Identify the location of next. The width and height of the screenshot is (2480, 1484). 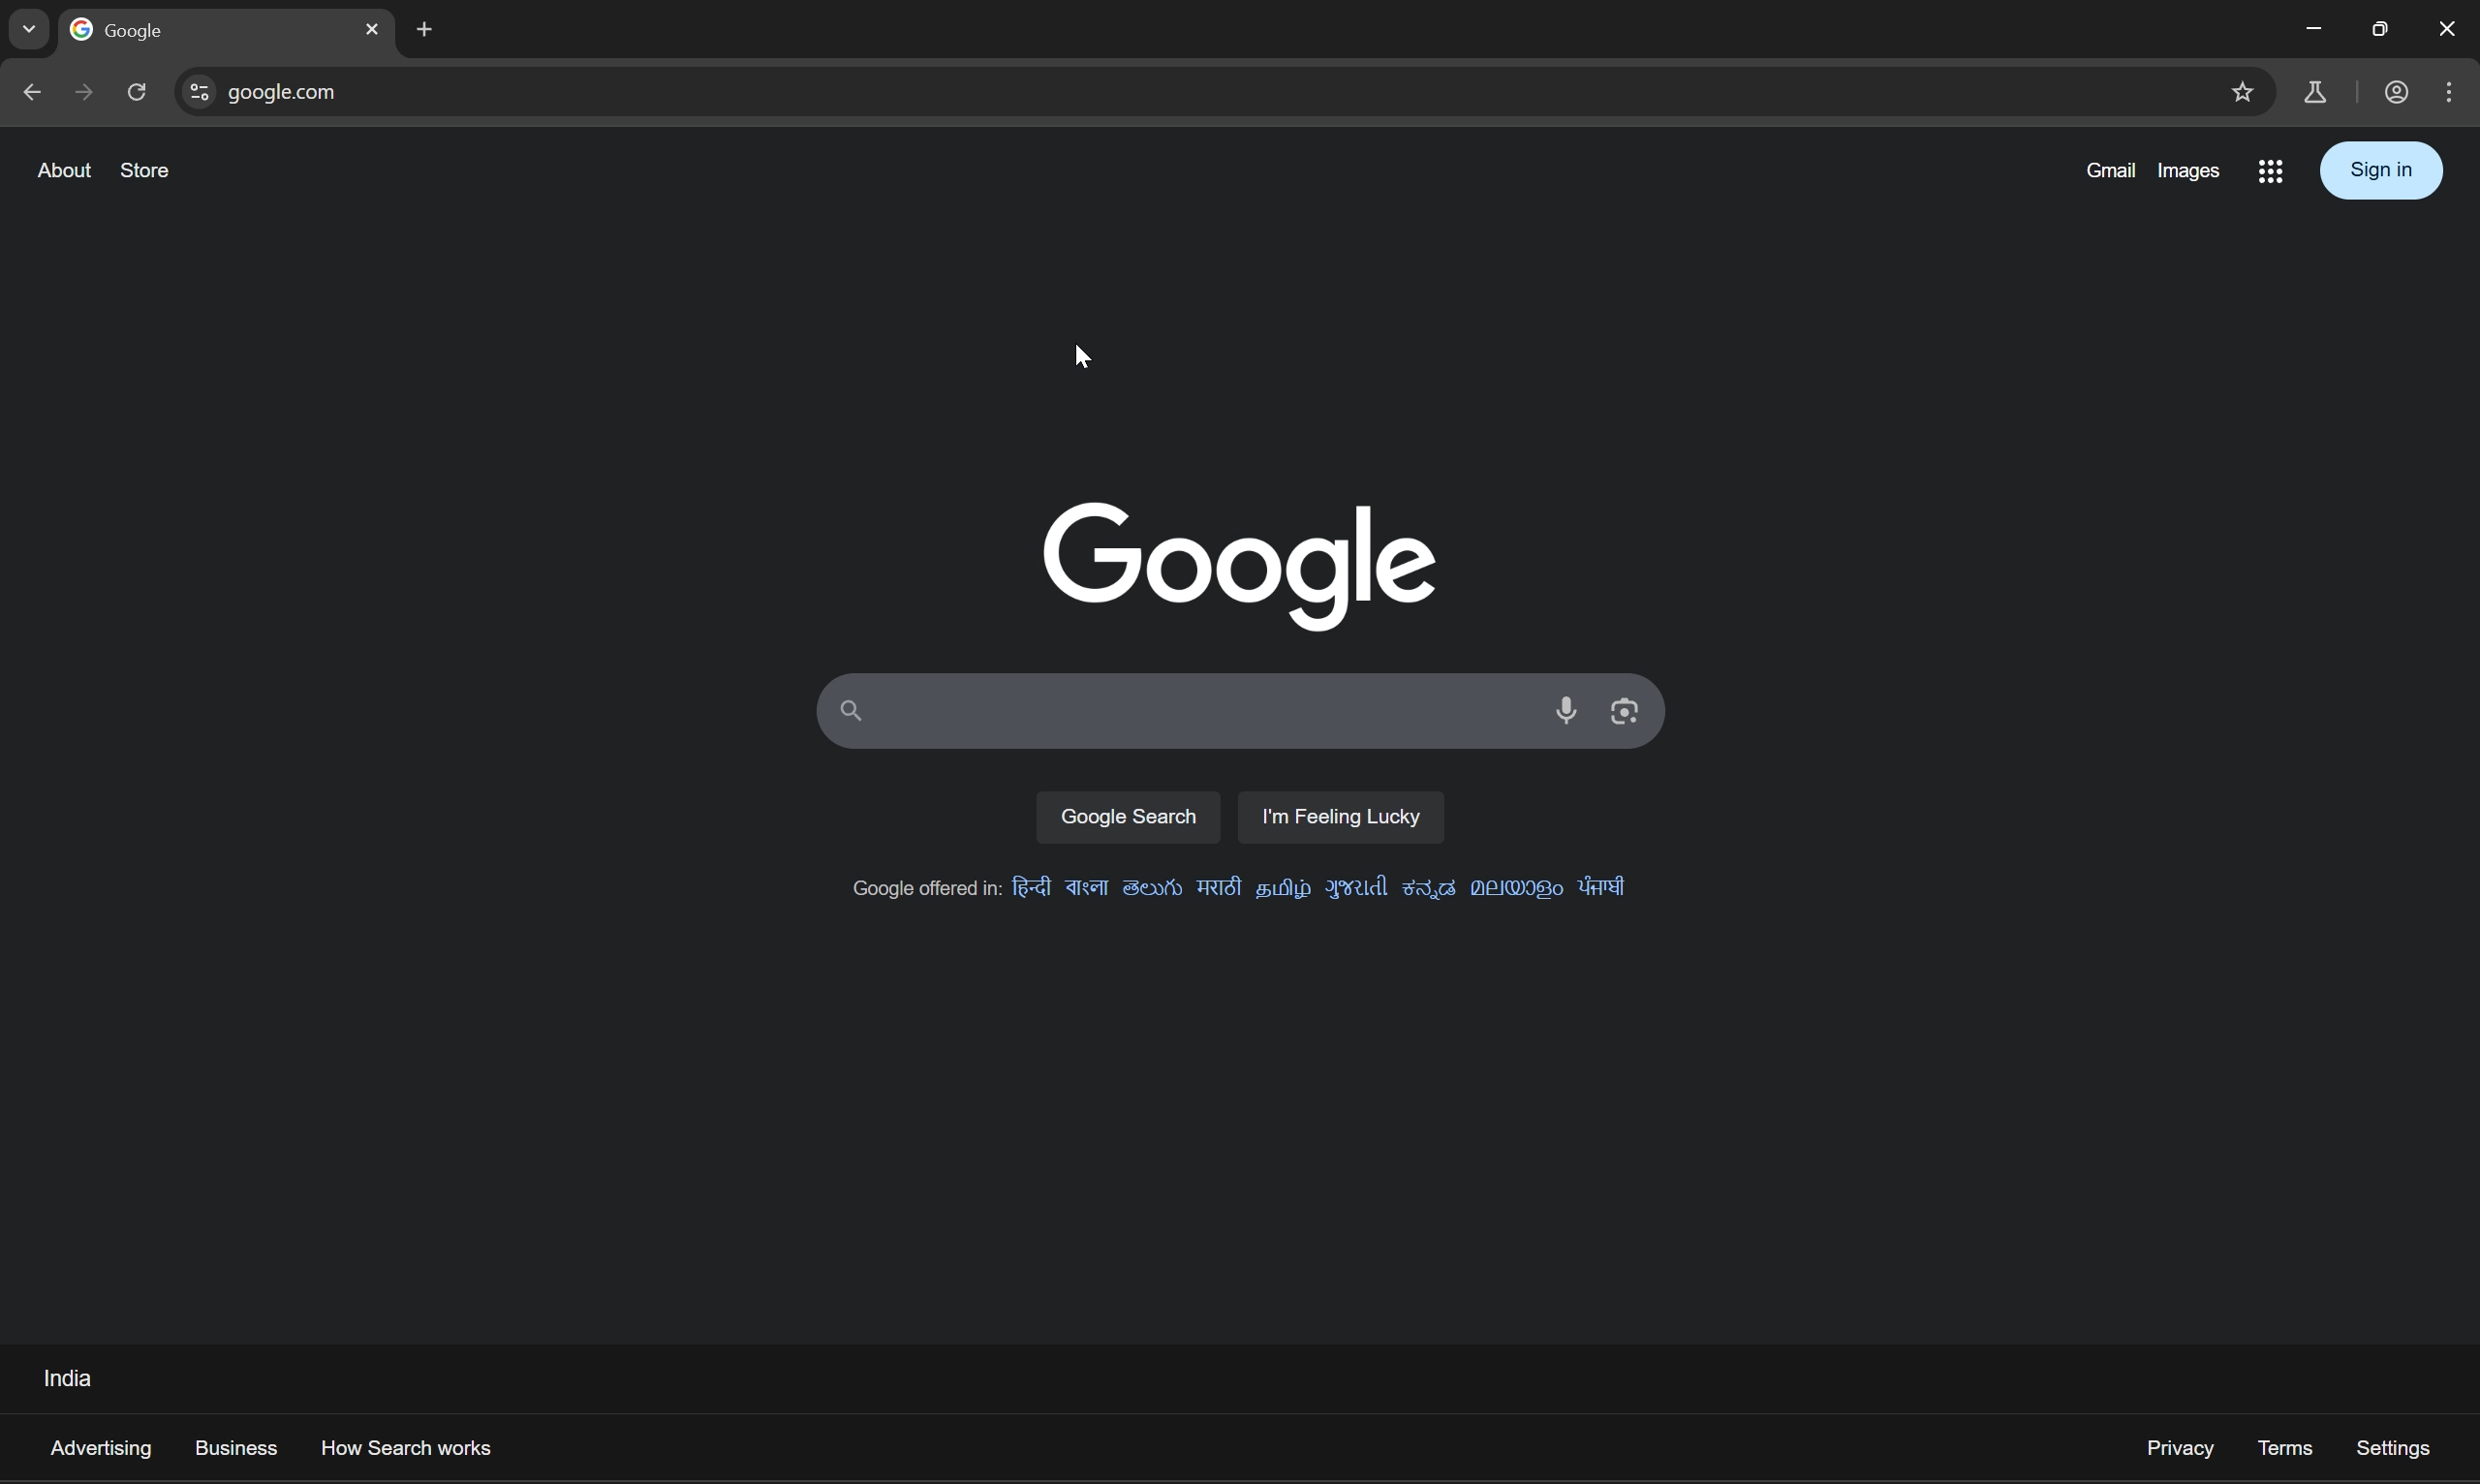
(84, 92).